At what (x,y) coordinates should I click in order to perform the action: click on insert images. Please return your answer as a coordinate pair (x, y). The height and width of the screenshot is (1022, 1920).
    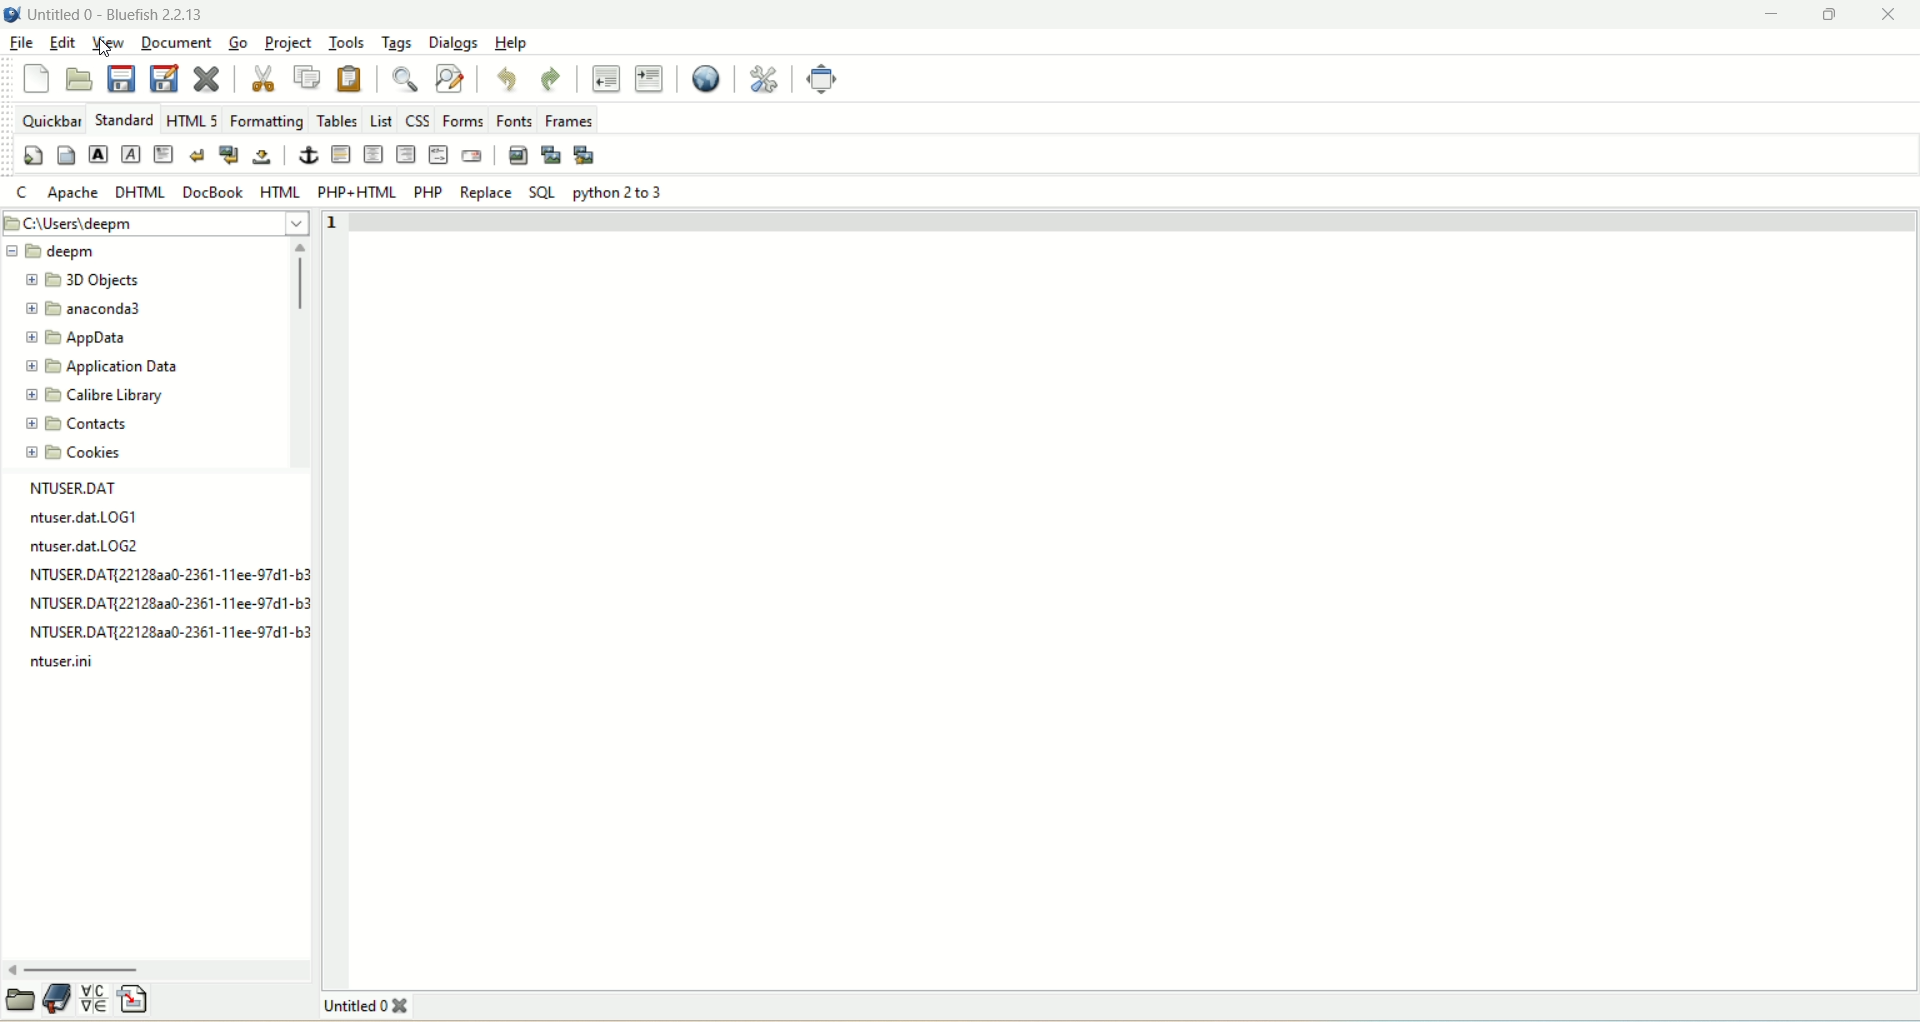
    Looking at the image, I should click on (517, 153).